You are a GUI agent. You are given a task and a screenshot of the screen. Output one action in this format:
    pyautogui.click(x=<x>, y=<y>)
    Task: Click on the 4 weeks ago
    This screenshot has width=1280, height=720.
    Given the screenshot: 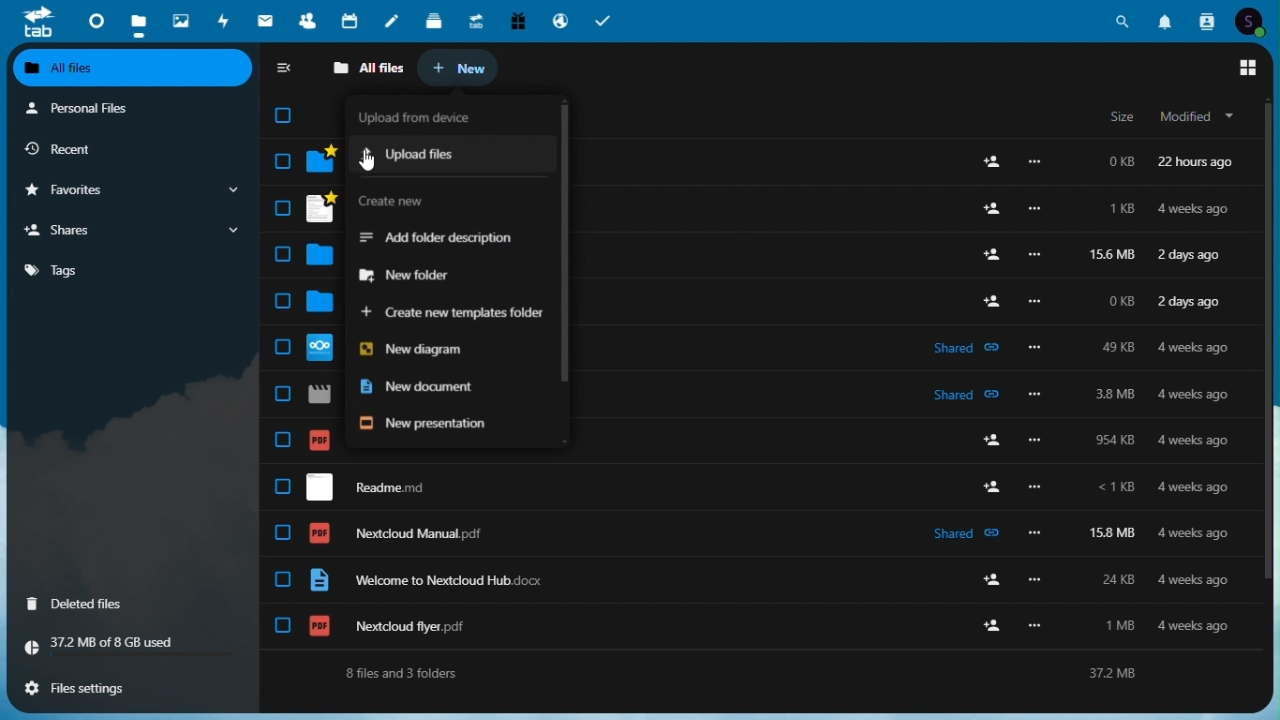 What is the action you would take?
    pyautogui.click(x=1199, y=395)
    